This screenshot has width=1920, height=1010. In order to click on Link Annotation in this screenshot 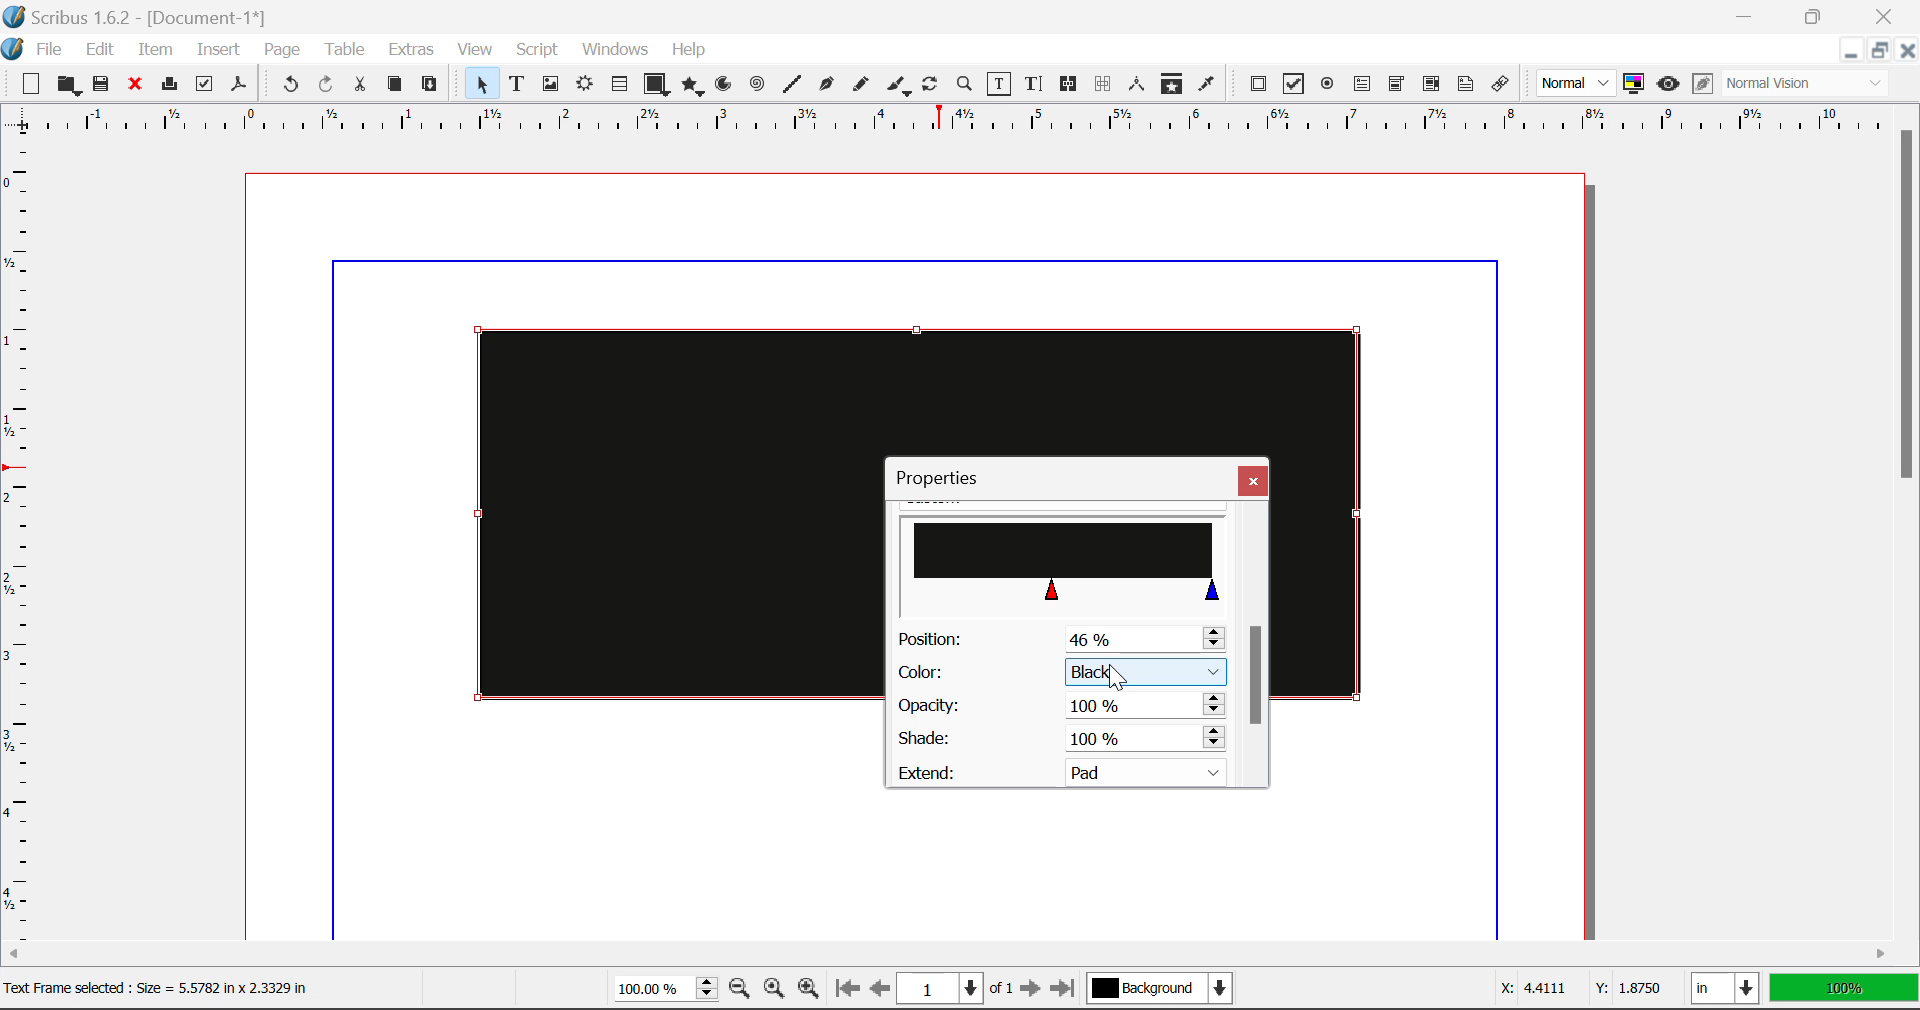, I will do `click(1505, 85)`.